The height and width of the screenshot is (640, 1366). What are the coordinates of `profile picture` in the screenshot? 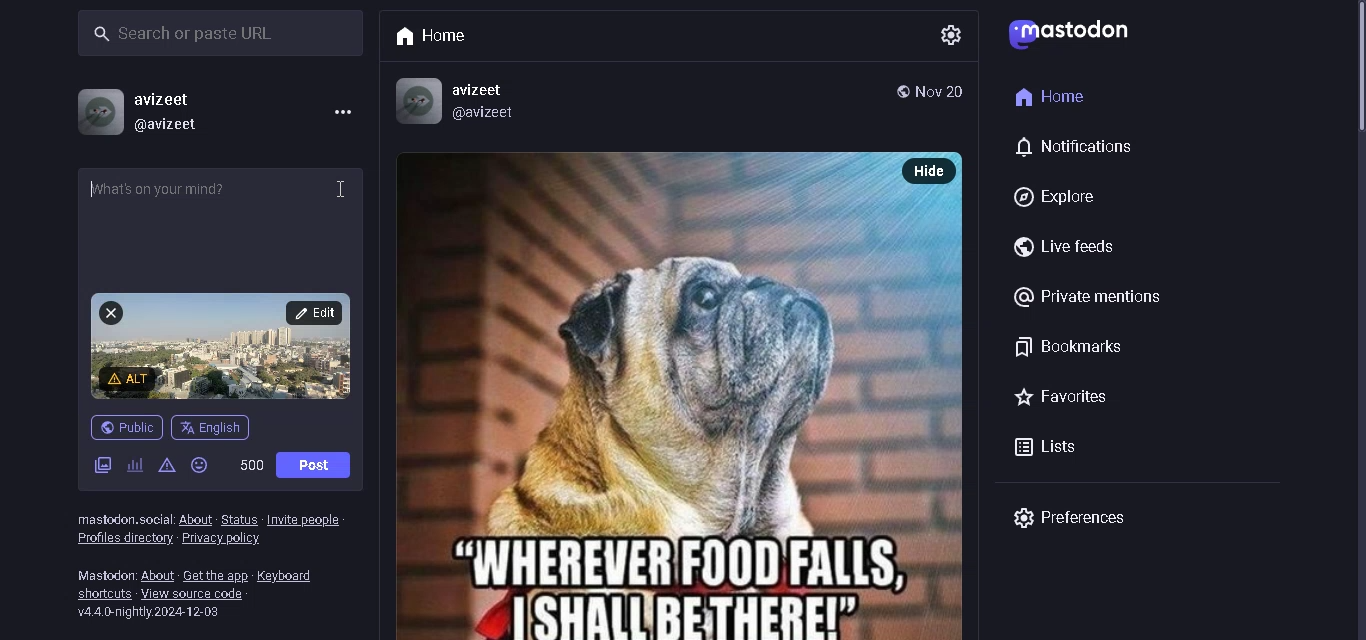 It's located at (99, 110).